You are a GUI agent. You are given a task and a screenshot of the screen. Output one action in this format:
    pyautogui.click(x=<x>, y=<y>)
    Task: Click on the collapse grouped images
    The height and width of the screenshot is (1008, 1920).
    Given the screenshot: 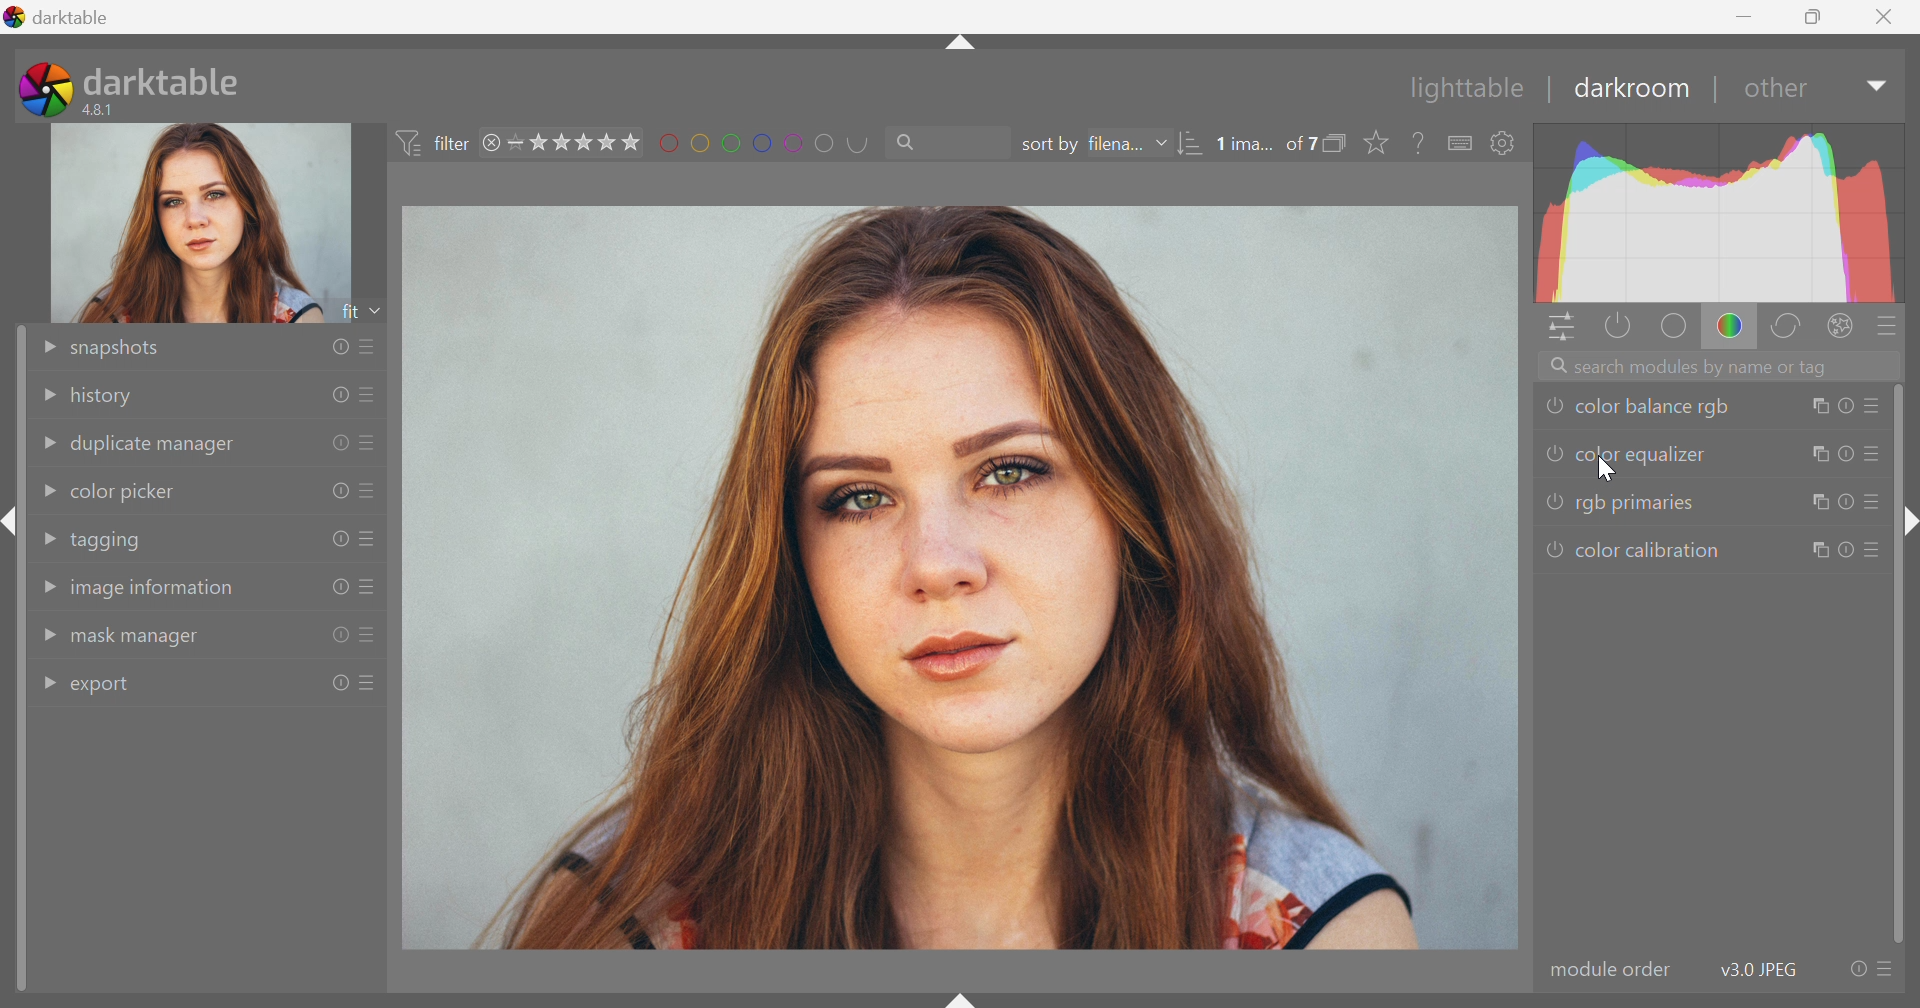 What is the action you would take?
    pyautogui.click(x=1341, y=142)
    